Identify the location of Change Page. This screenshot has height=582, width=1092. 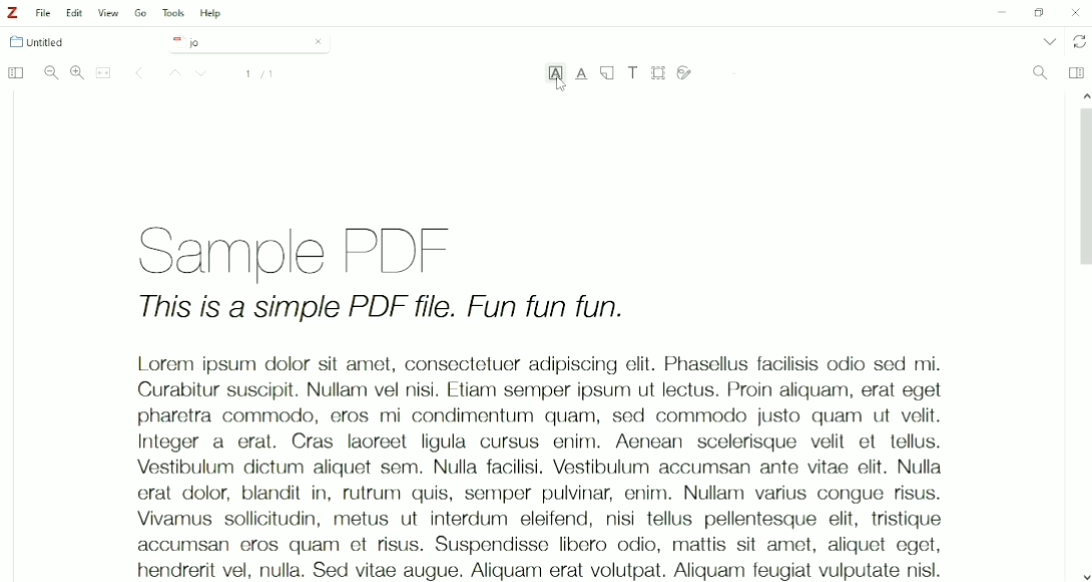
(139, 74).